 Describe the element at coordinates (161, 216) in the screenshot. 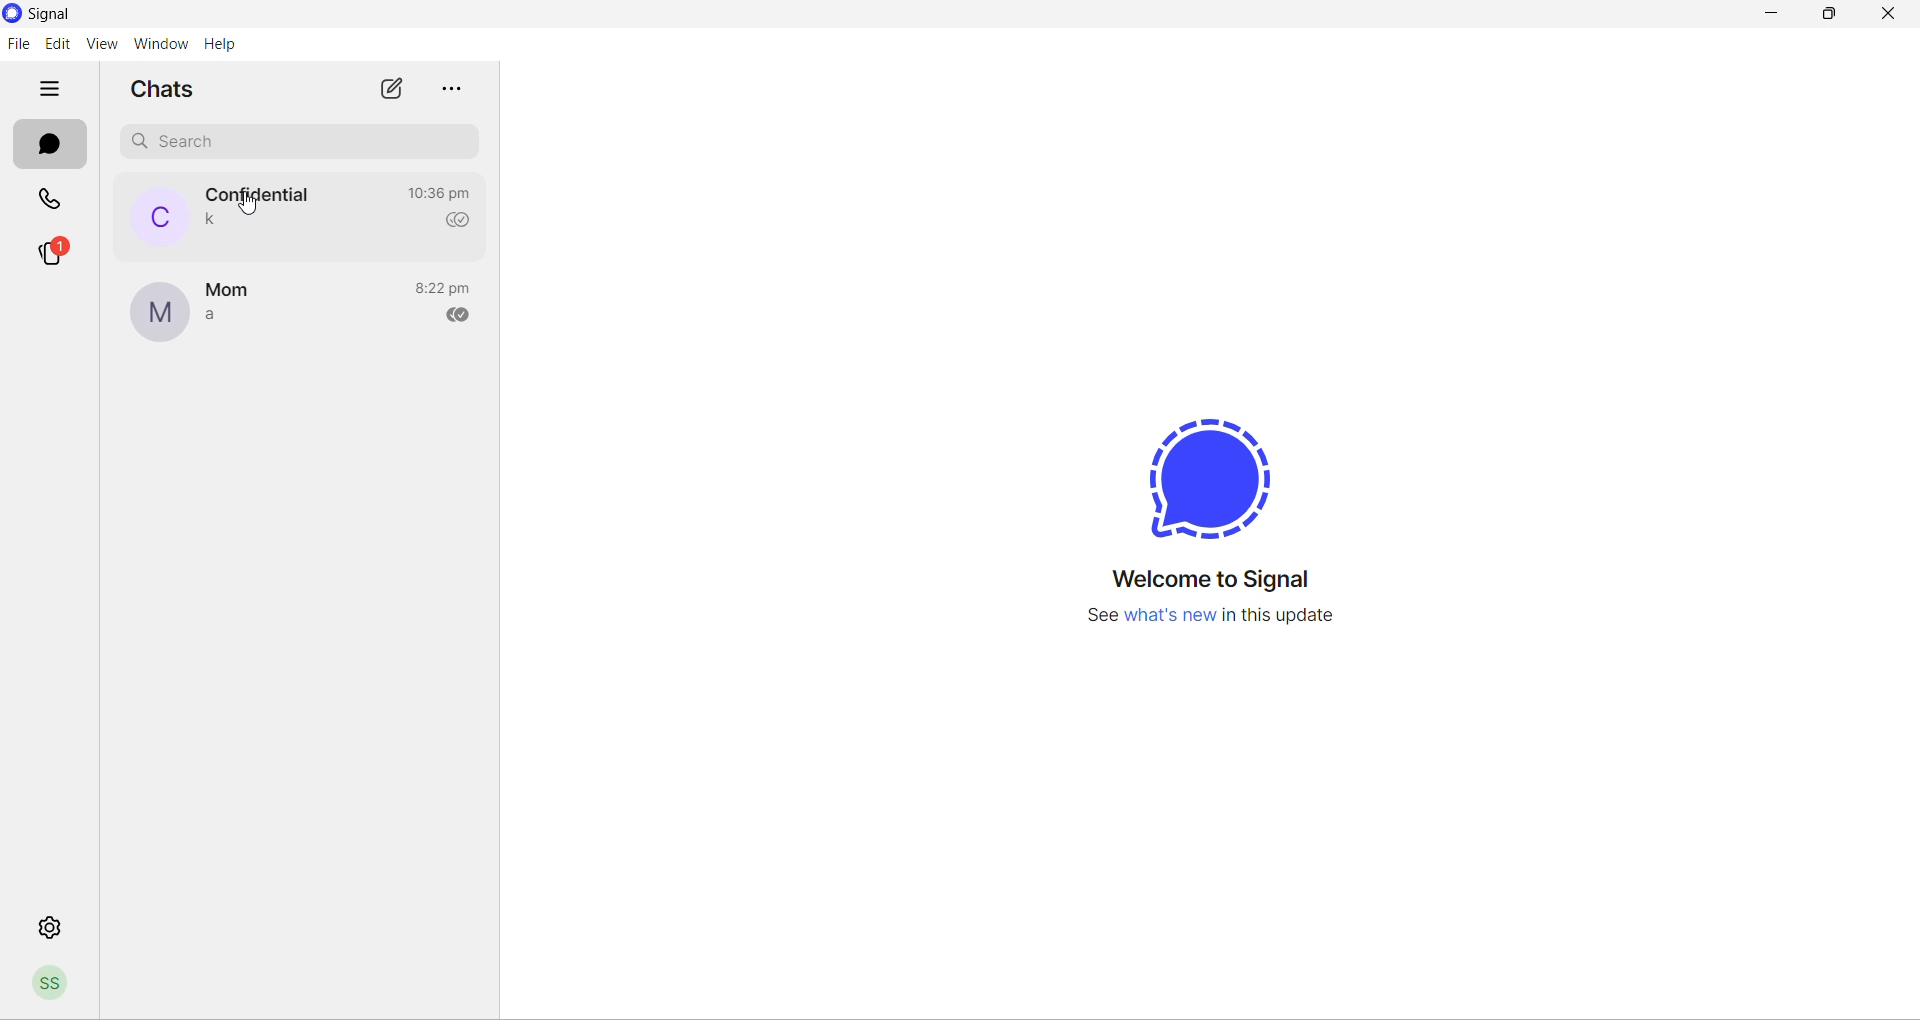

I see `profile picture` at that location.